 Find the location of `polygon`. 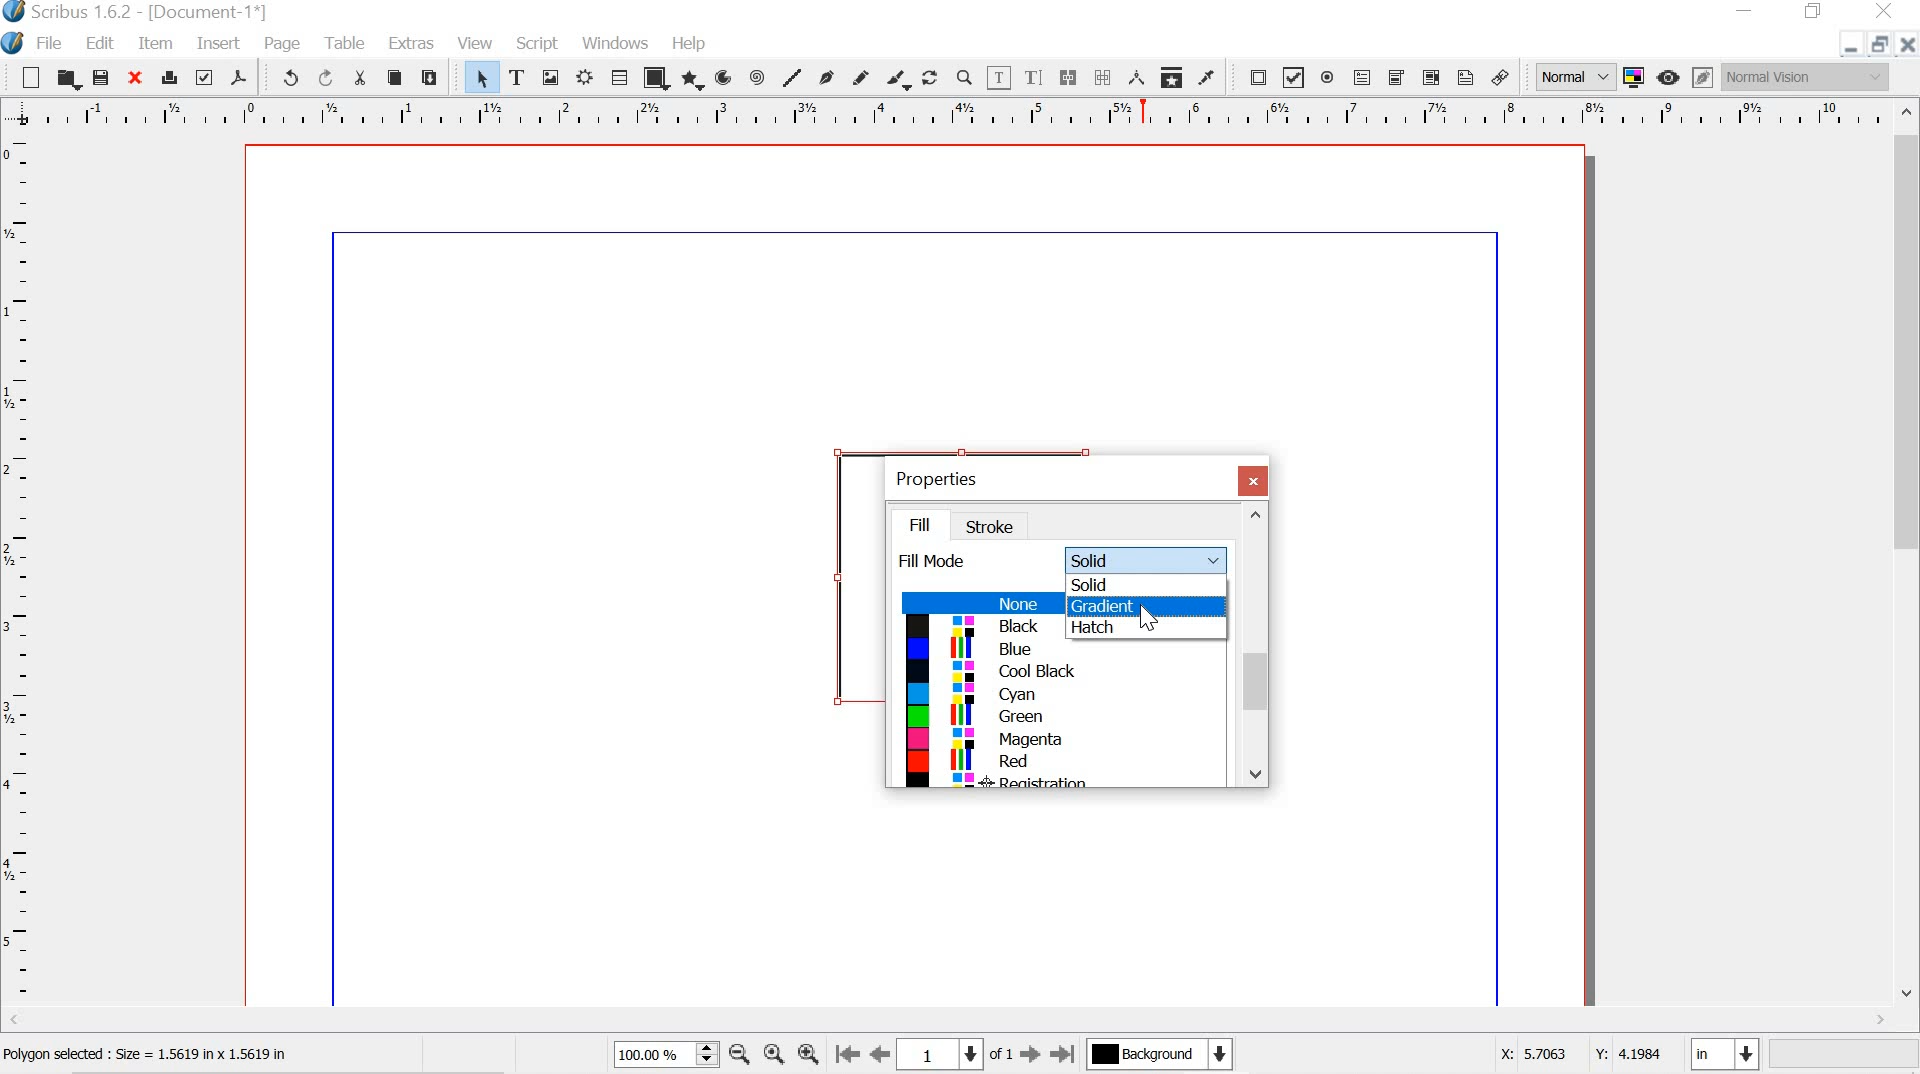

polygon is located at coordinates (694, 81).